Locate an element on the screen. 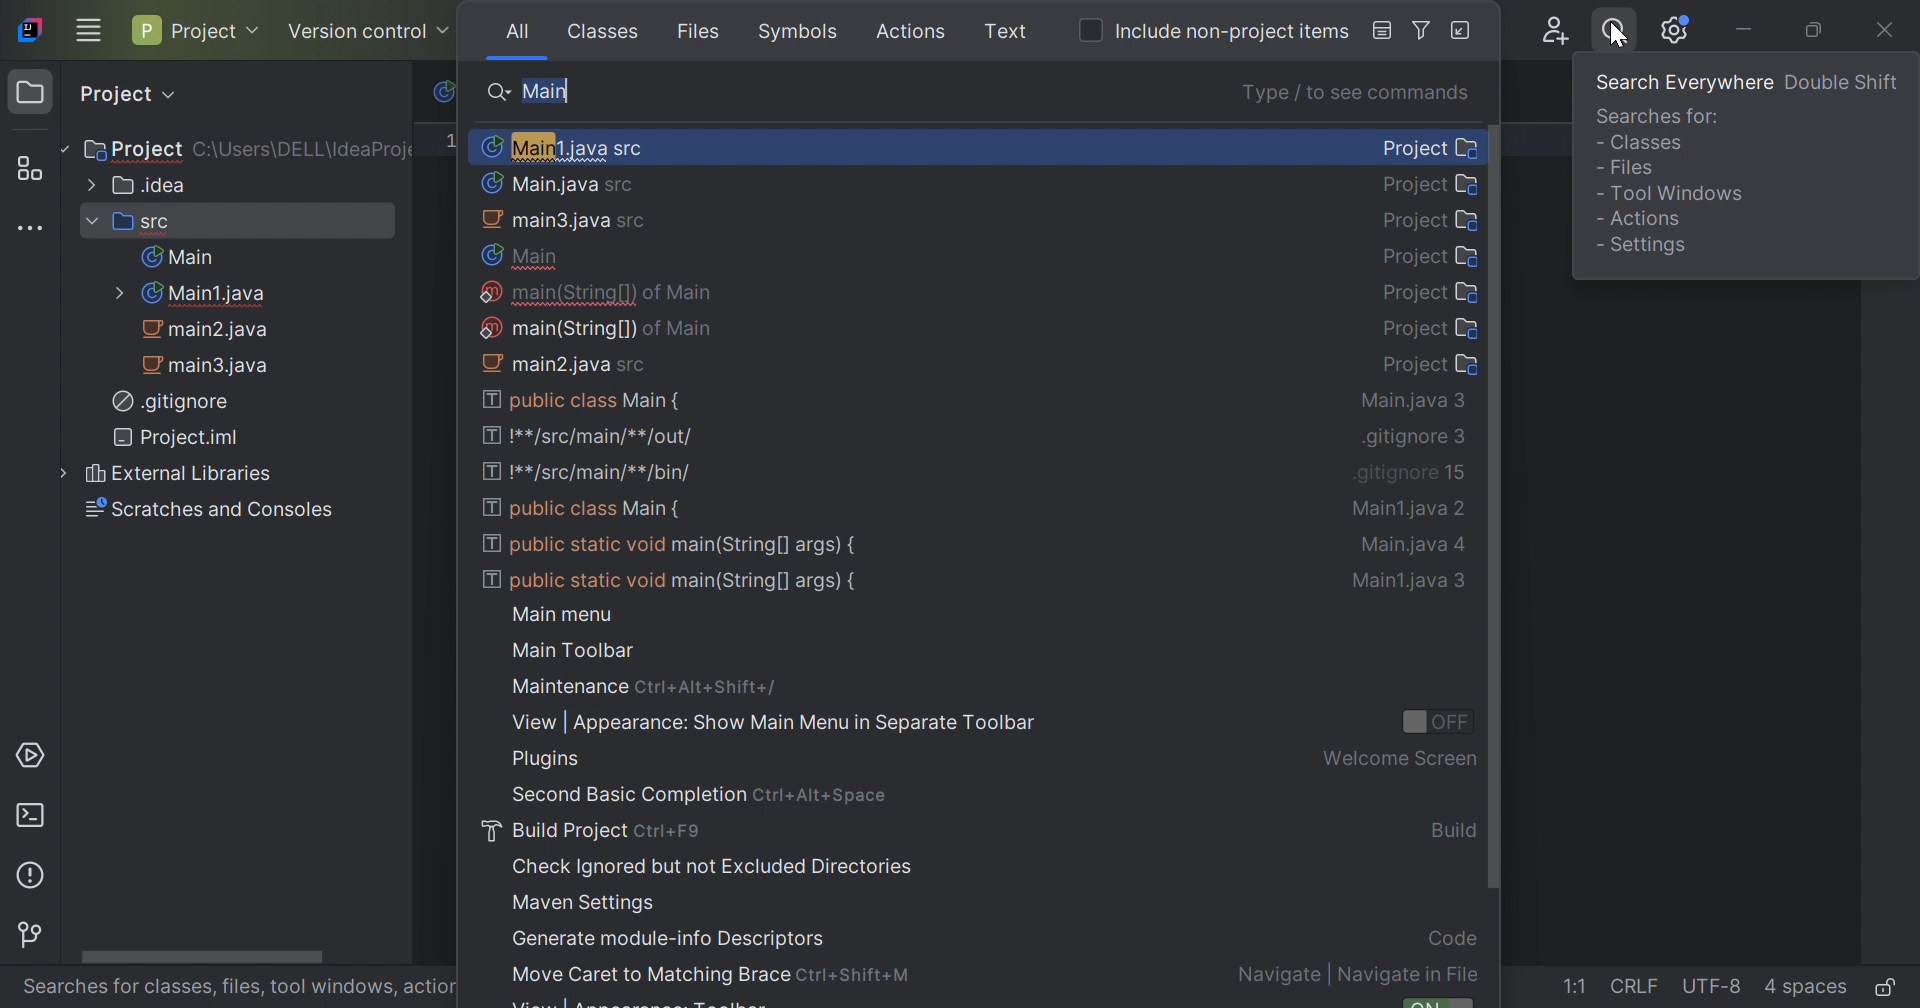 This screenshot has width=1920, height=1008. Services is located at coordinates (31, 758).